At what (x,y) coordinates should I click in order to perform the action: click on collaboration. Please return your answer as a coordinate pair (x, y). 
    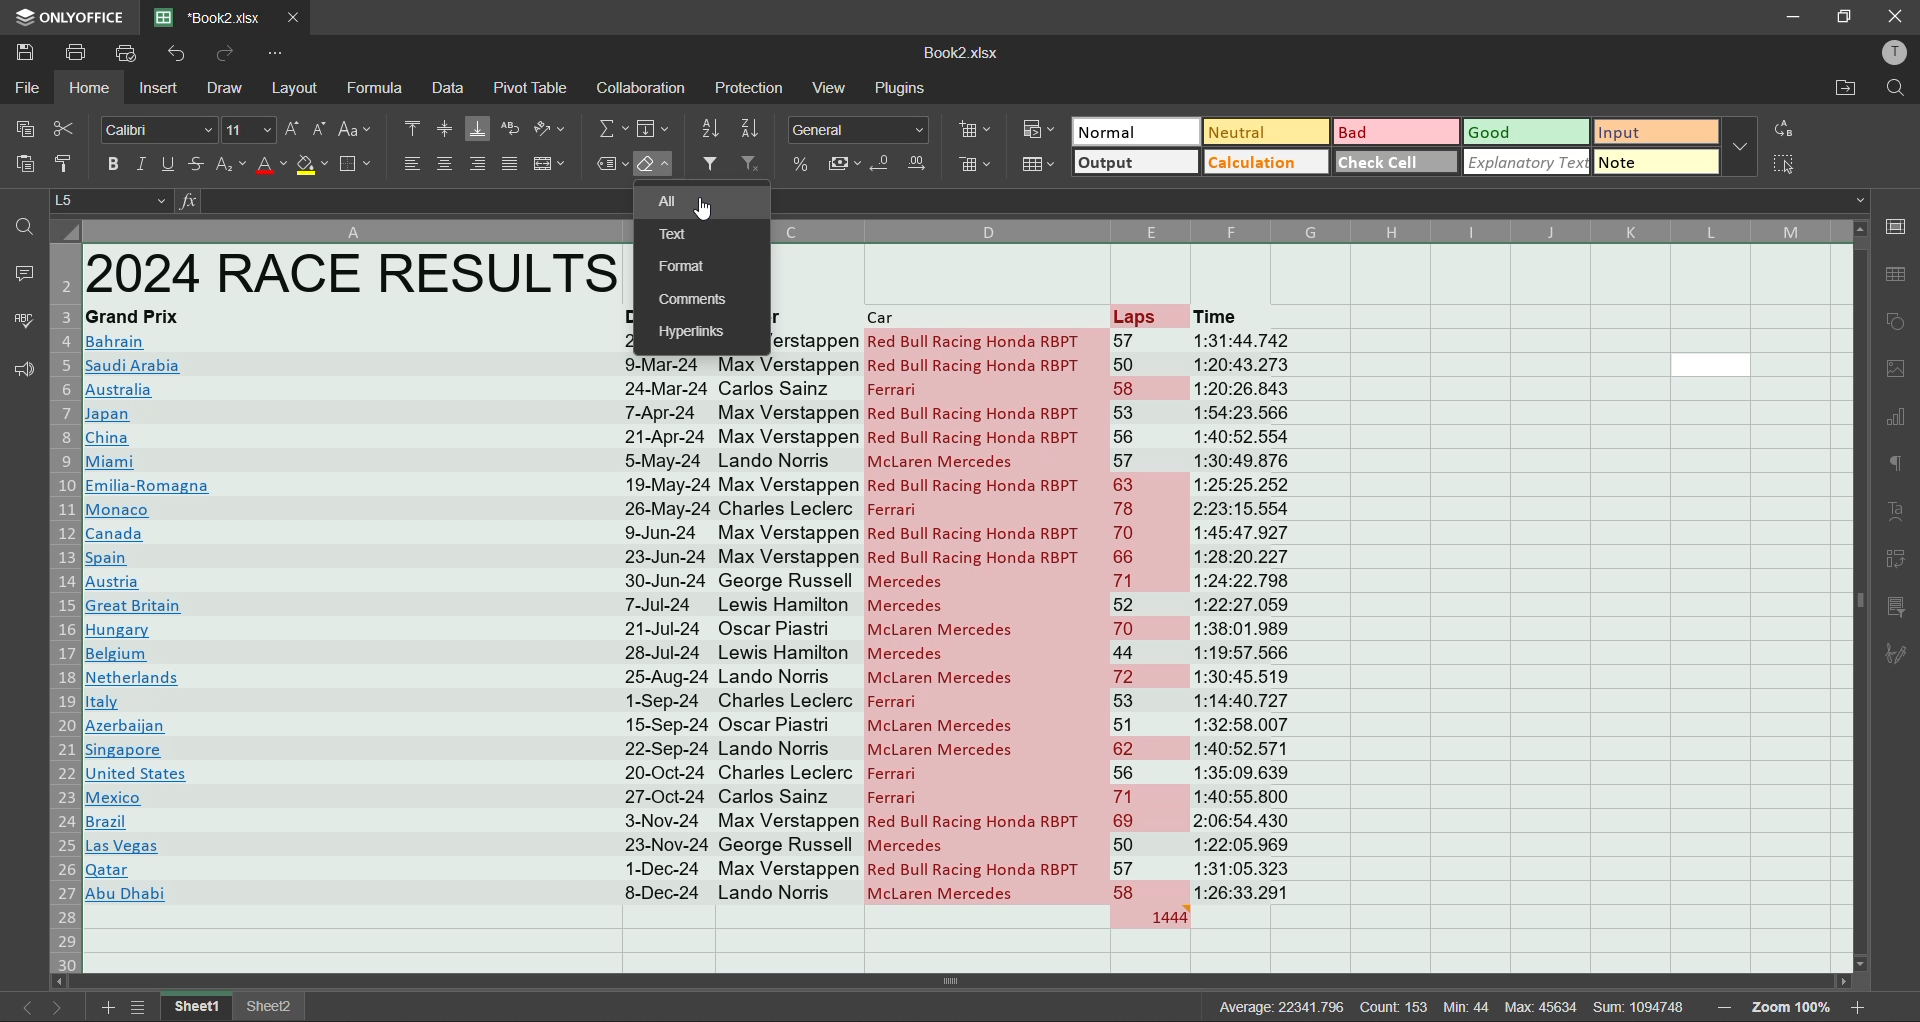
    Looking at the image, I should click on (642, 89).